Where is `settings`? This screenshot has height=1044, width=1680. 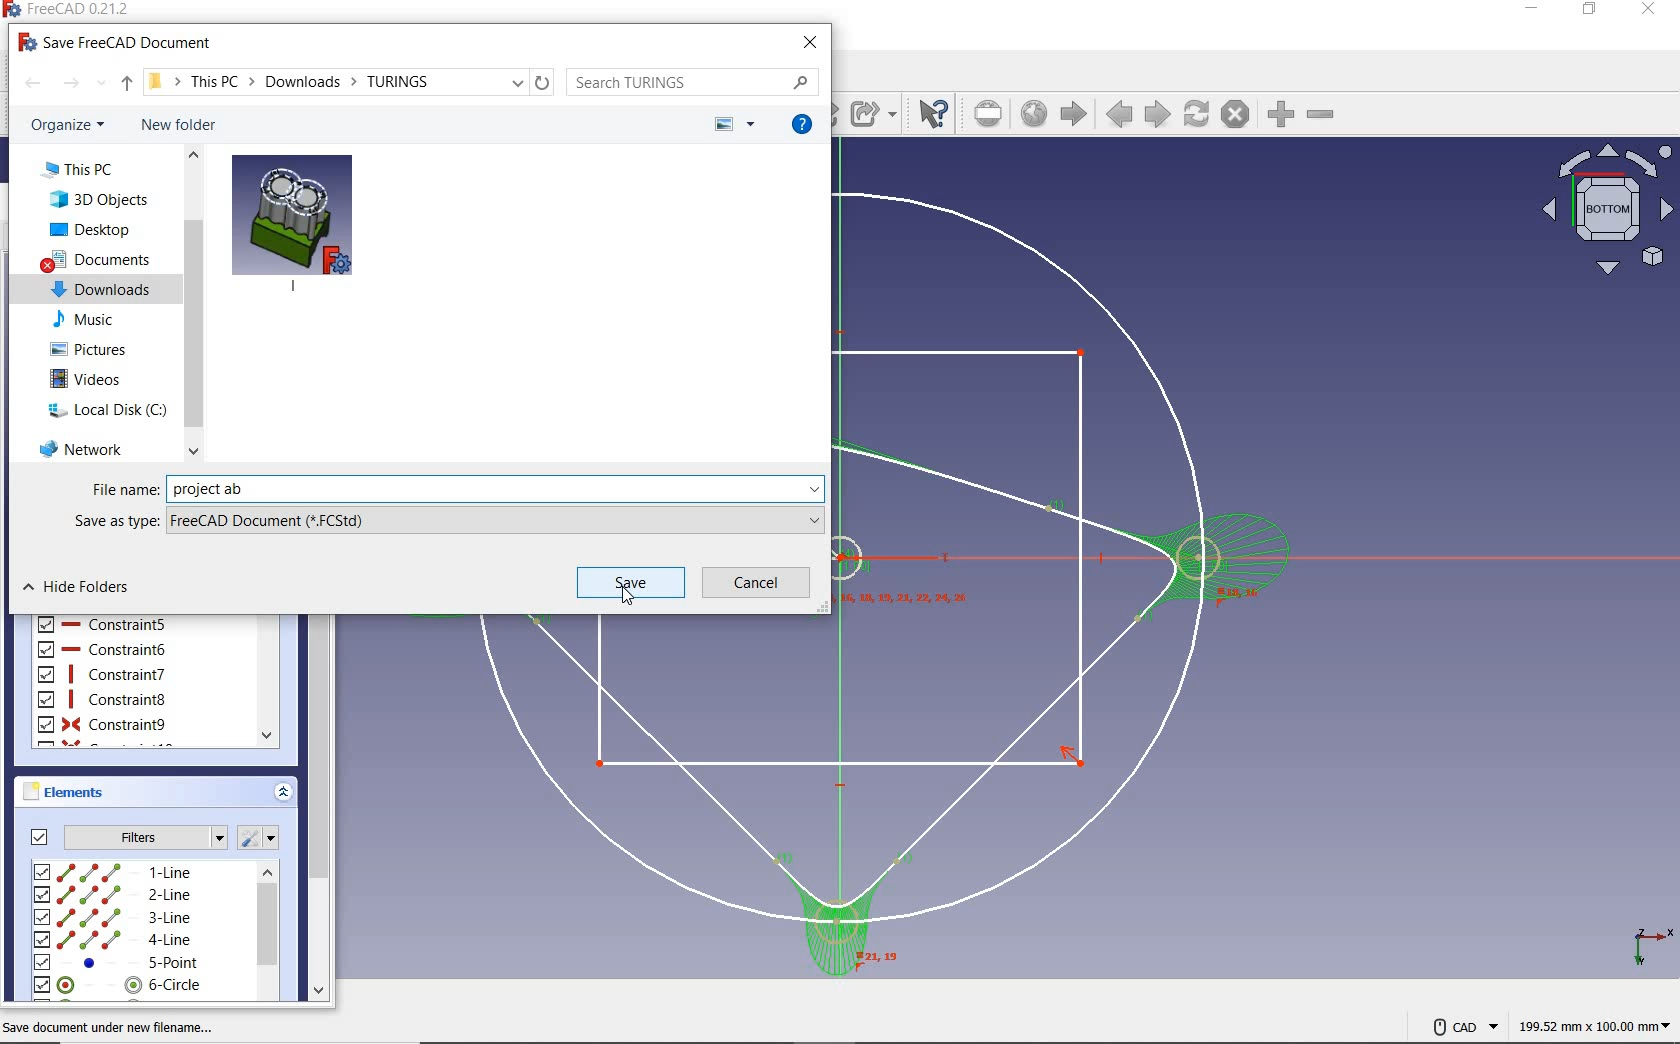
settings is located at coordinates (263, 837).